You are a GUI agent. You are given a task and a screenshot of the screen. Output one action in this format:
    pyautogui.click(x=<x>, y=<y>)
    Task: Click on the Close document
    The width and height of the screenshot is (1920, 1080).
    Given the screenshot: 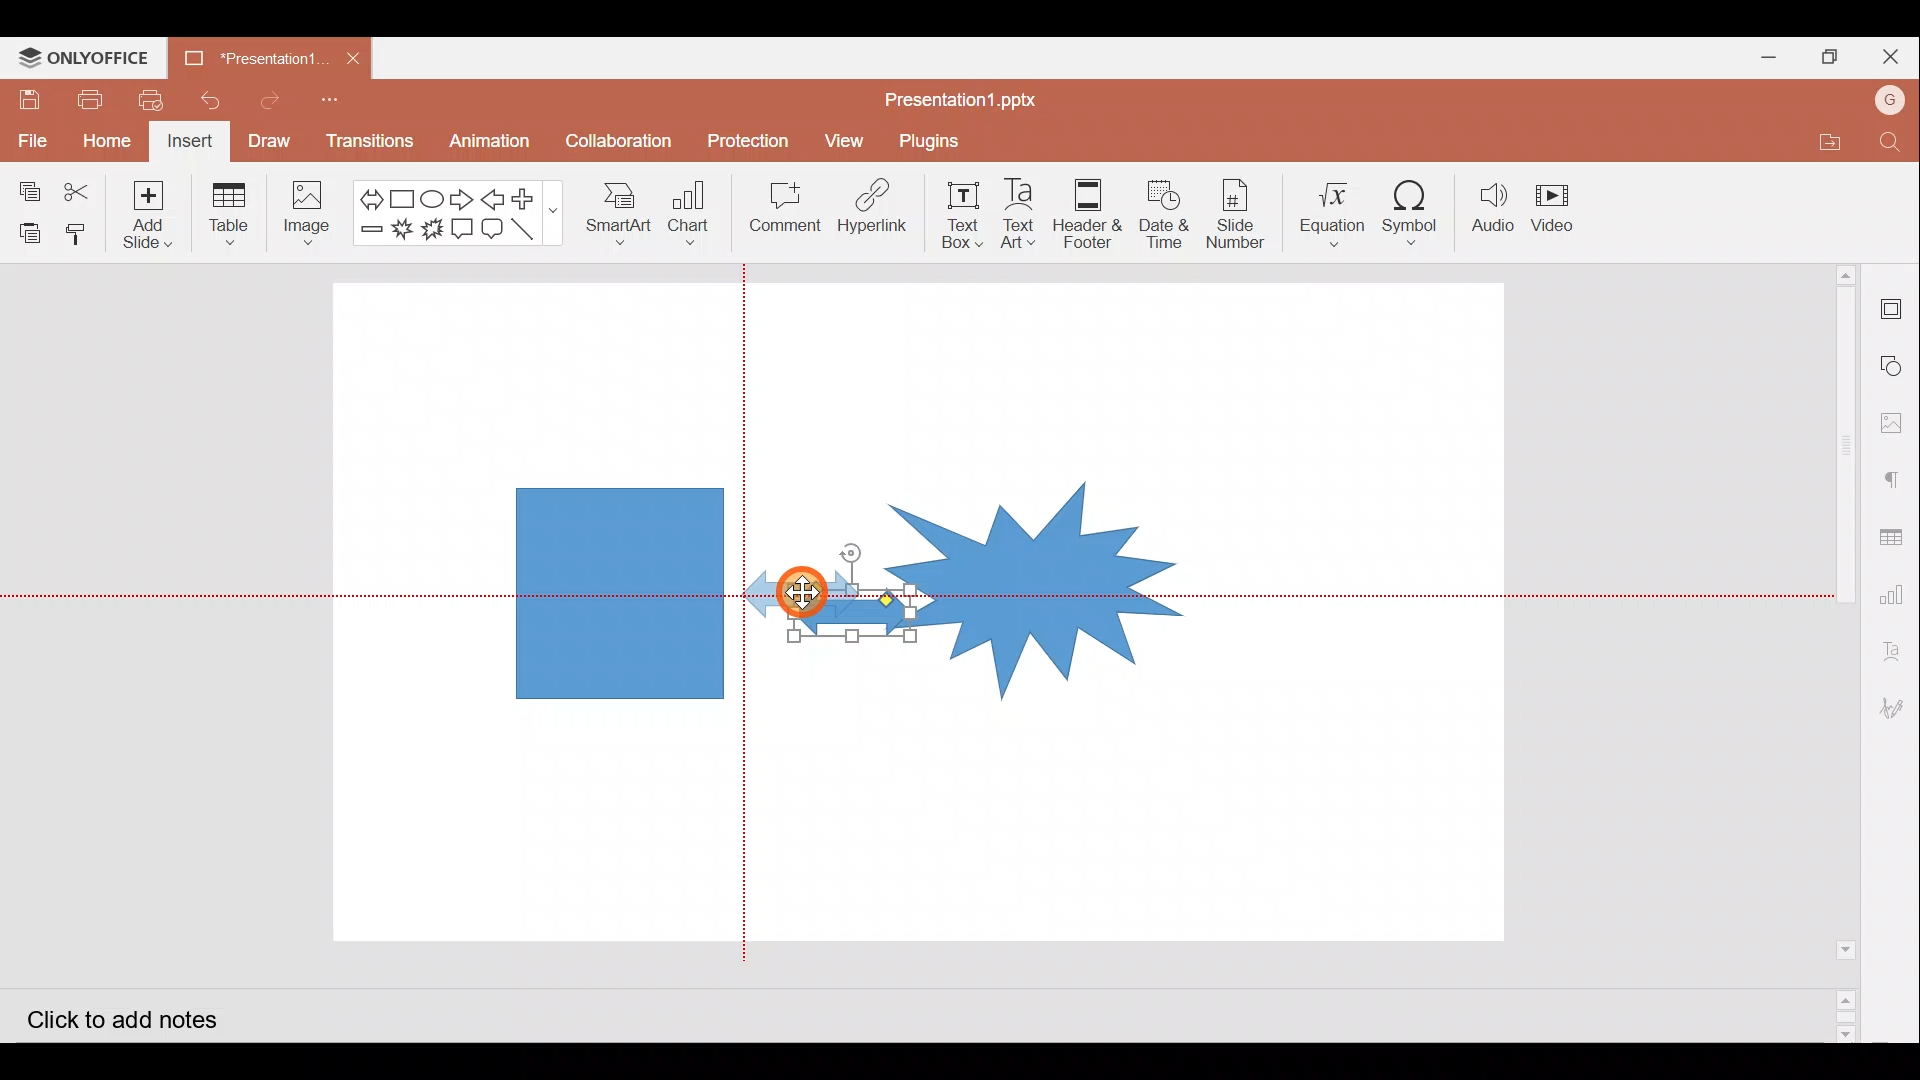 What is the action you would take?
    pyautogui.click(x=359, y=61)
    